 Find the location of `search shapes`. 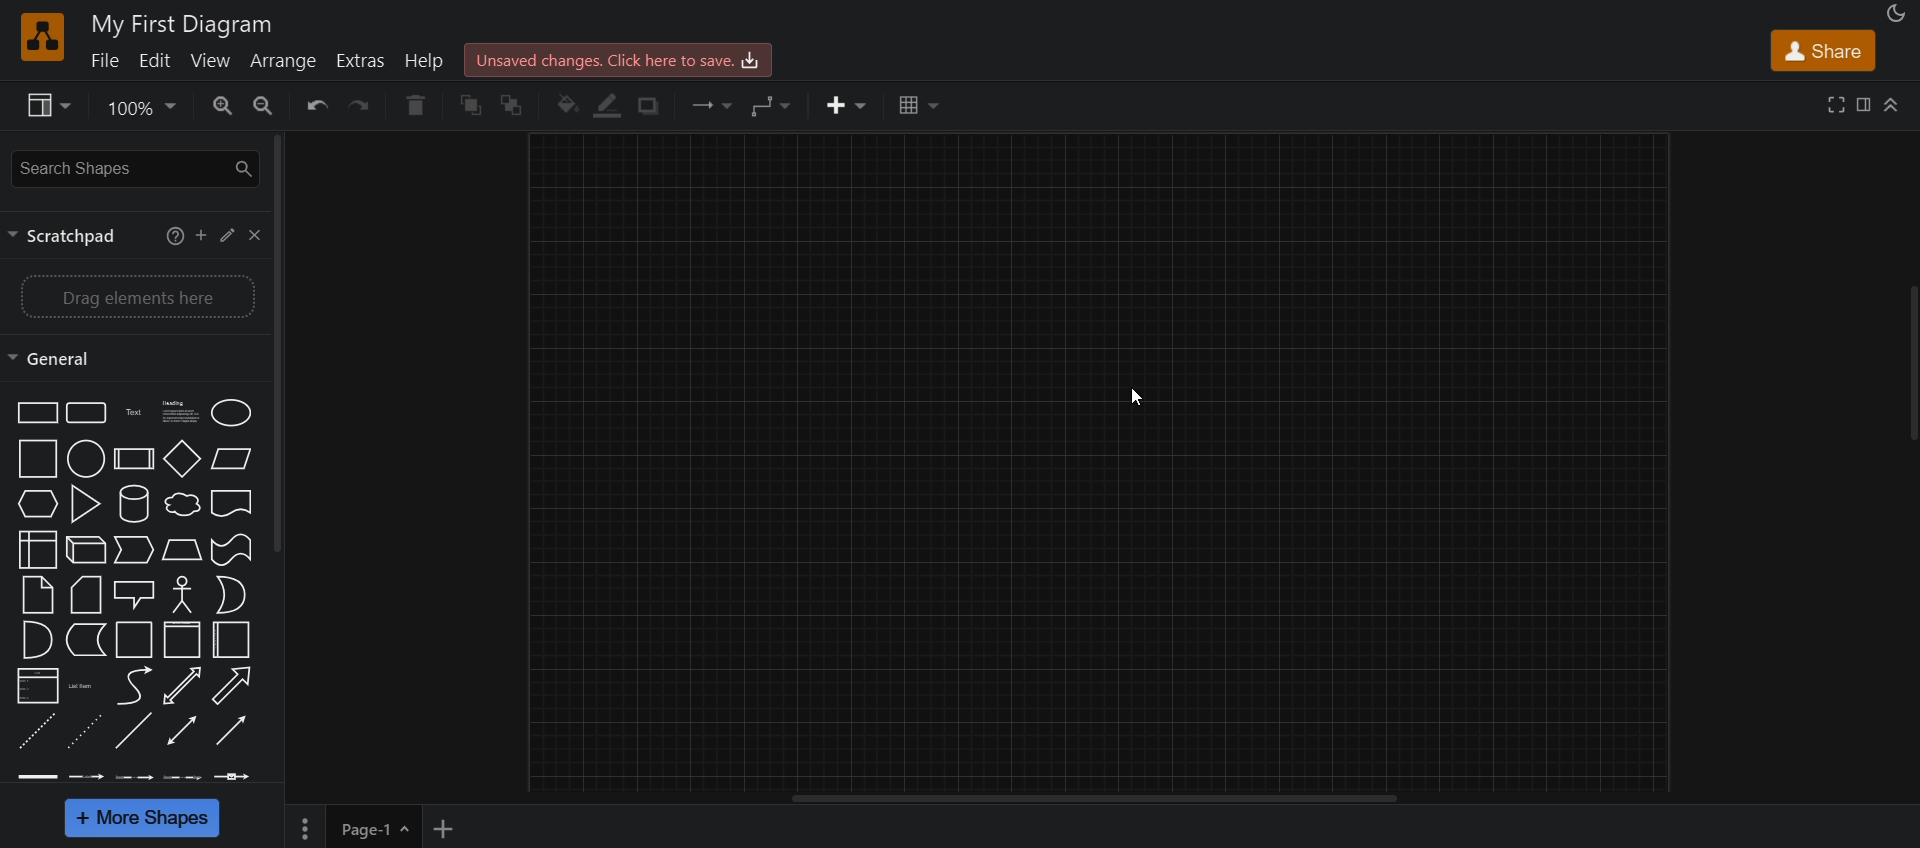

search shapes is located at coordinates (133, 167).